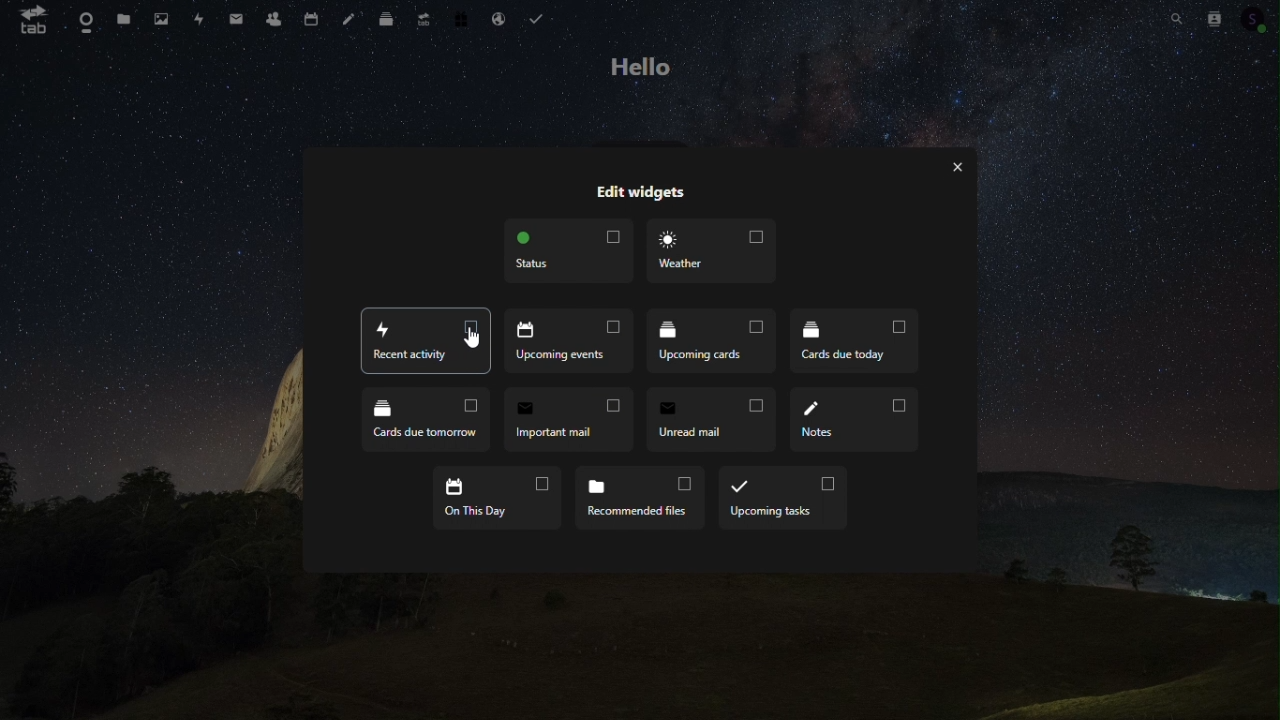 The image size is (1280, 720). I want to click on Recent activity, so click(570, 342).